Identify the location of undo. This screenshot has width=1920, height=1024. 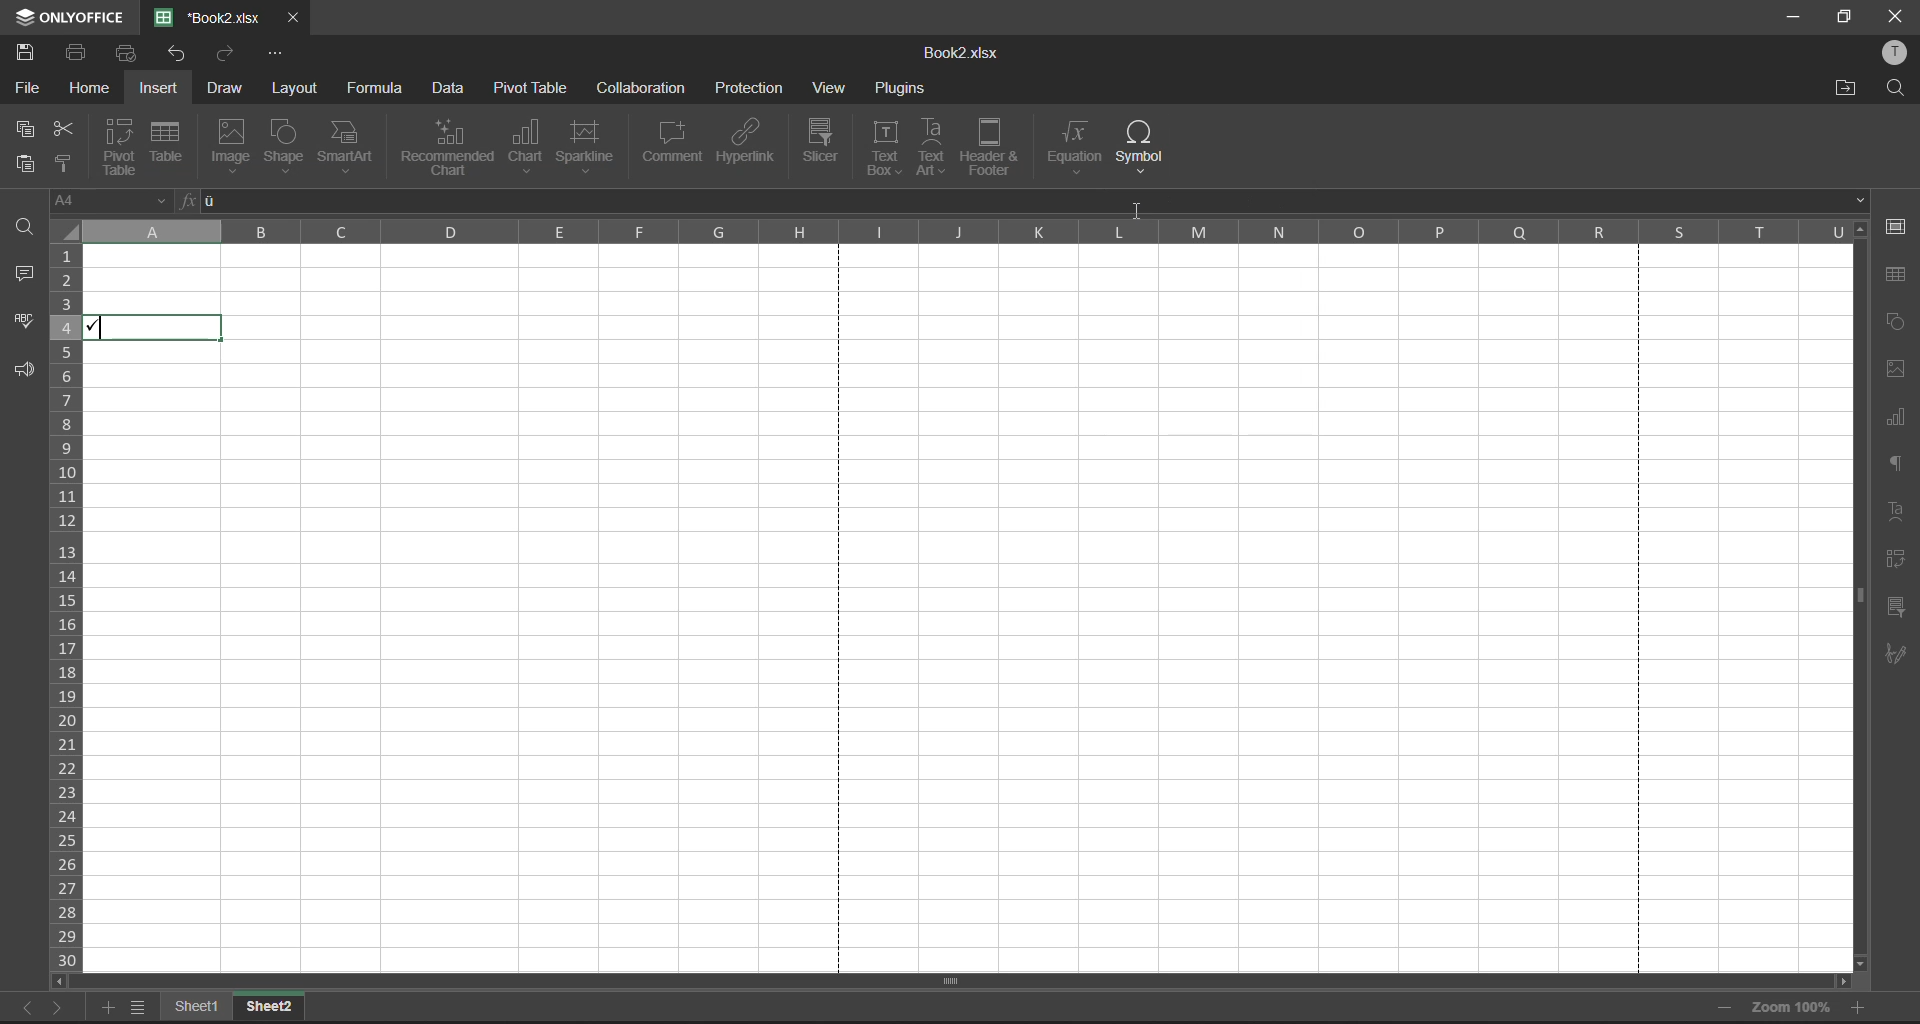
(179, 59).